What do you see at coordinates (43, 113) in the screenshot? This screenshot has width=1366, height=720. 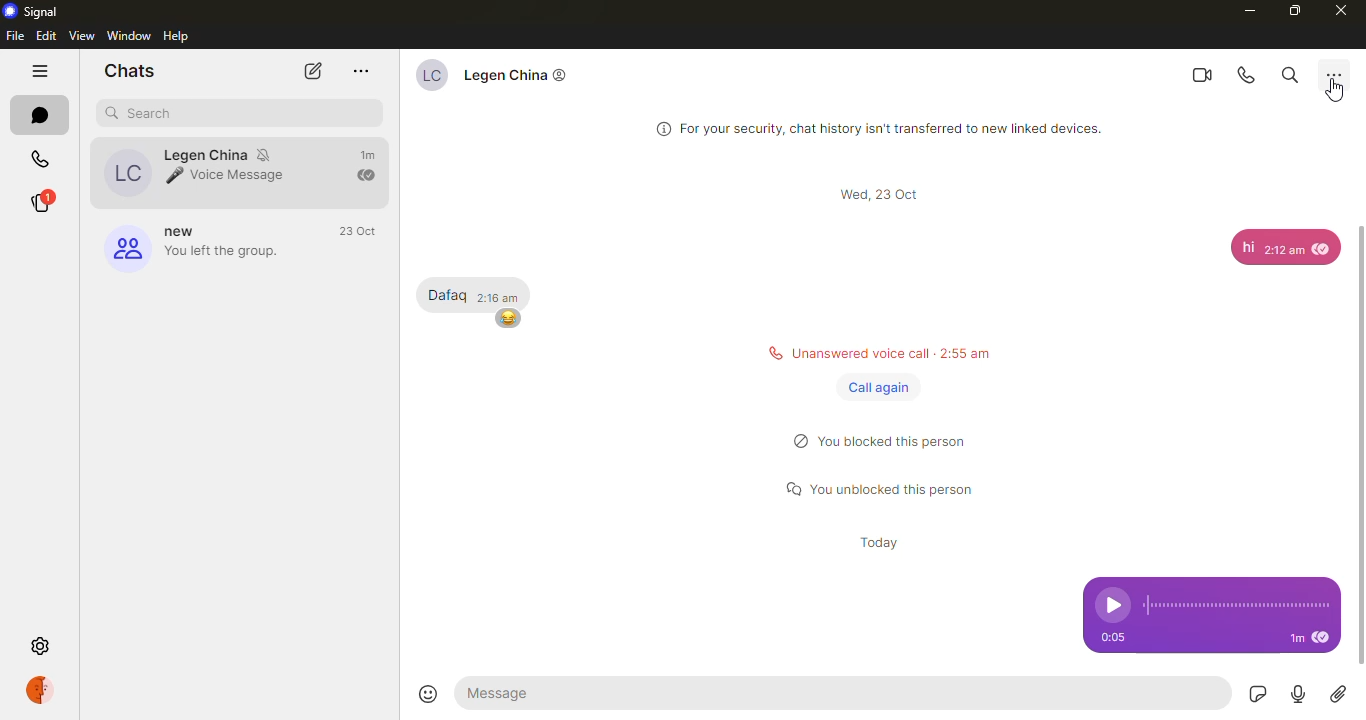 I see `chats` at bounding box center [43, 113].